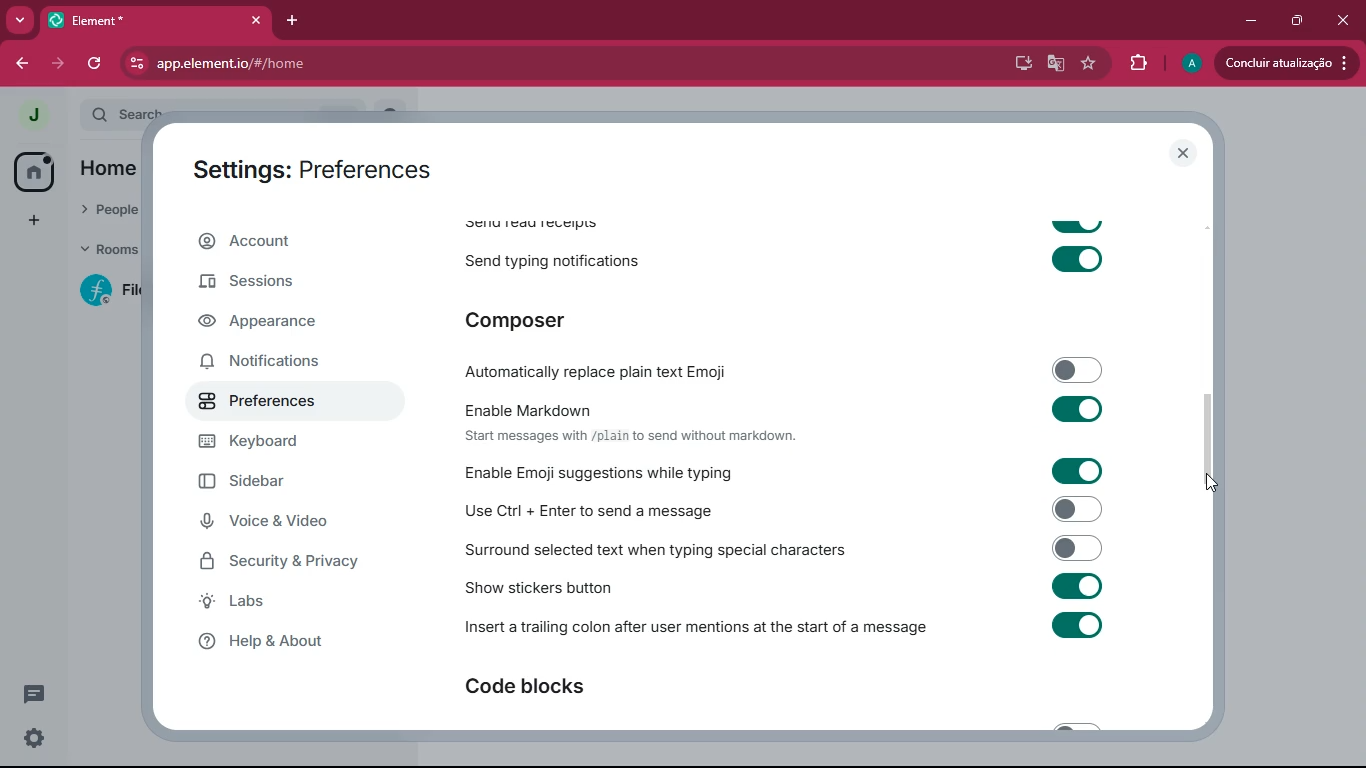 The width and height of the screenshot is (1366, 768). Describe the element at coordinates (1054, 63) in the screenshot. I see `google translate` at that location.